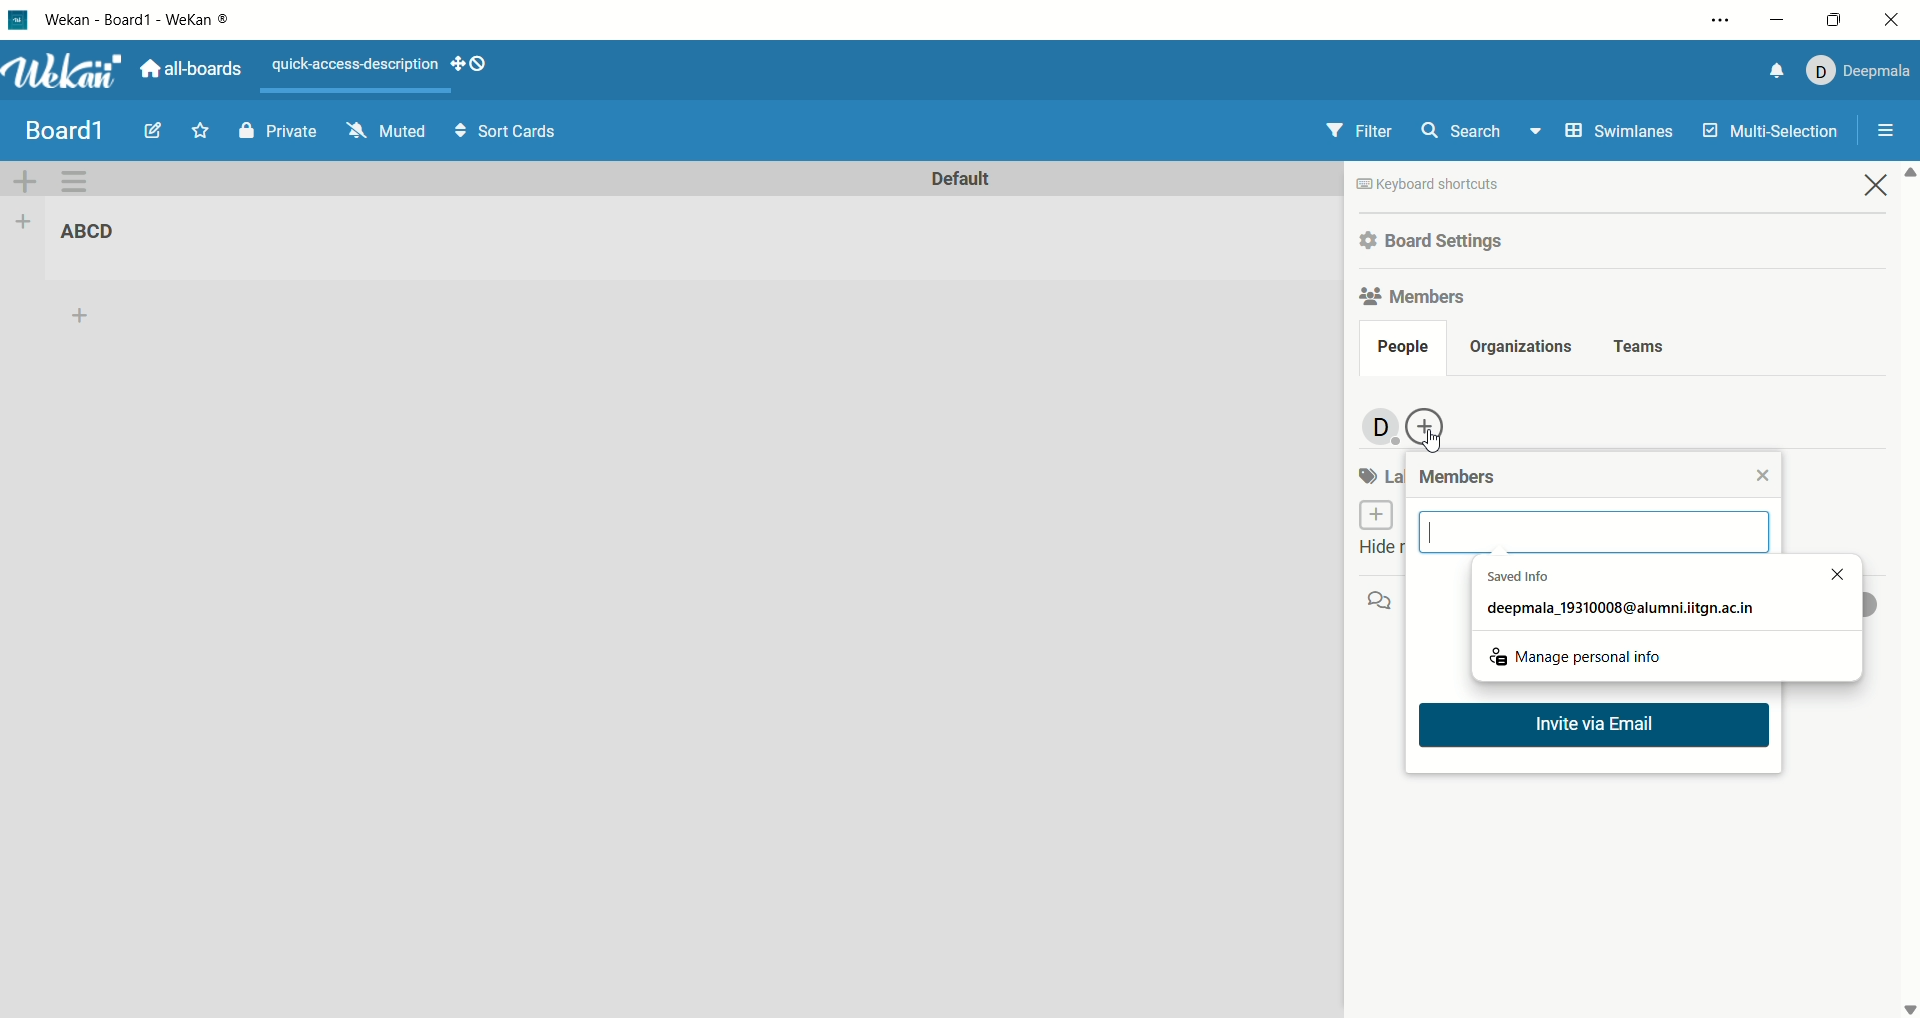 This screenshot has width=1920, height=1018. What do you see at coordinates (1436, 243) in the screenshot?
I see `board settings` at bounding box center [1436, 243].